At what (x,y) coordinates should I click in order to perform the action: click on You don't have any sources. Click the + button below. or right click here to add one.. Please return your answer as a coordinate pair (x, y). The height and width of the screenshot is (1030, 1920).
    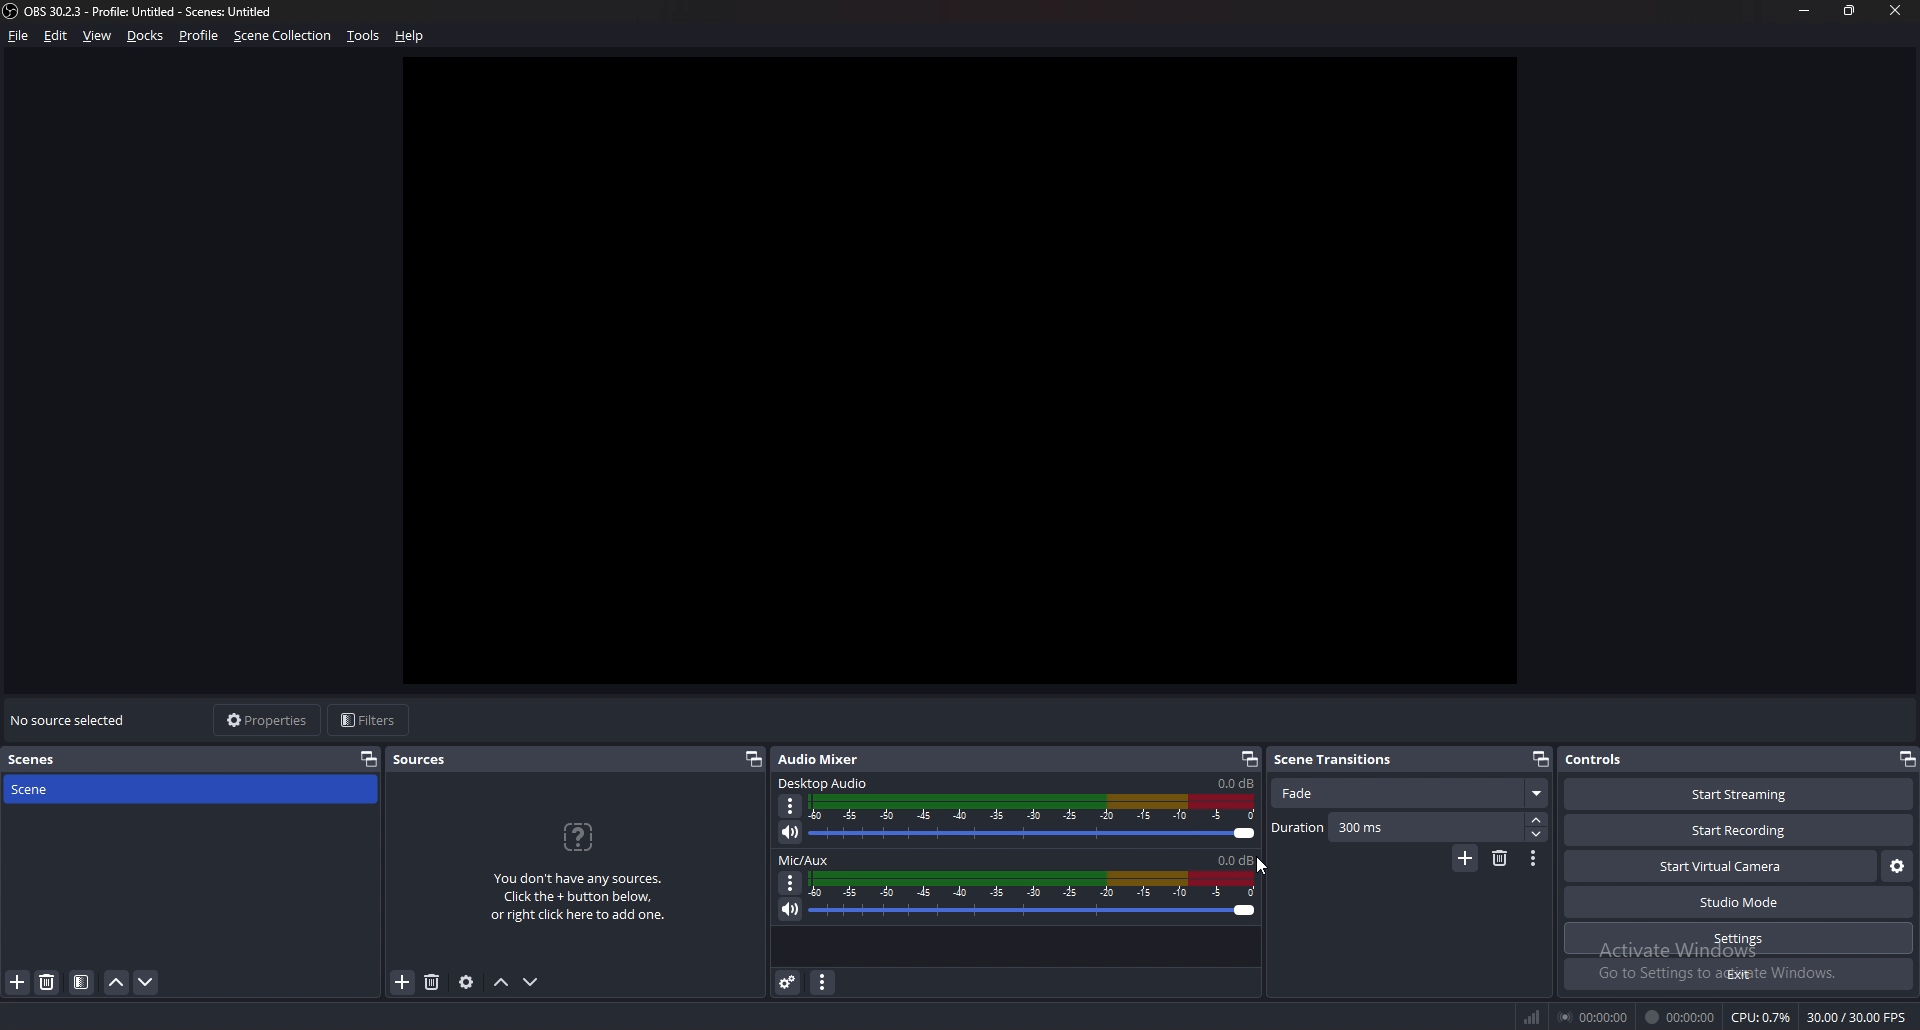
    Looking at the image, I should click on (576, 899).